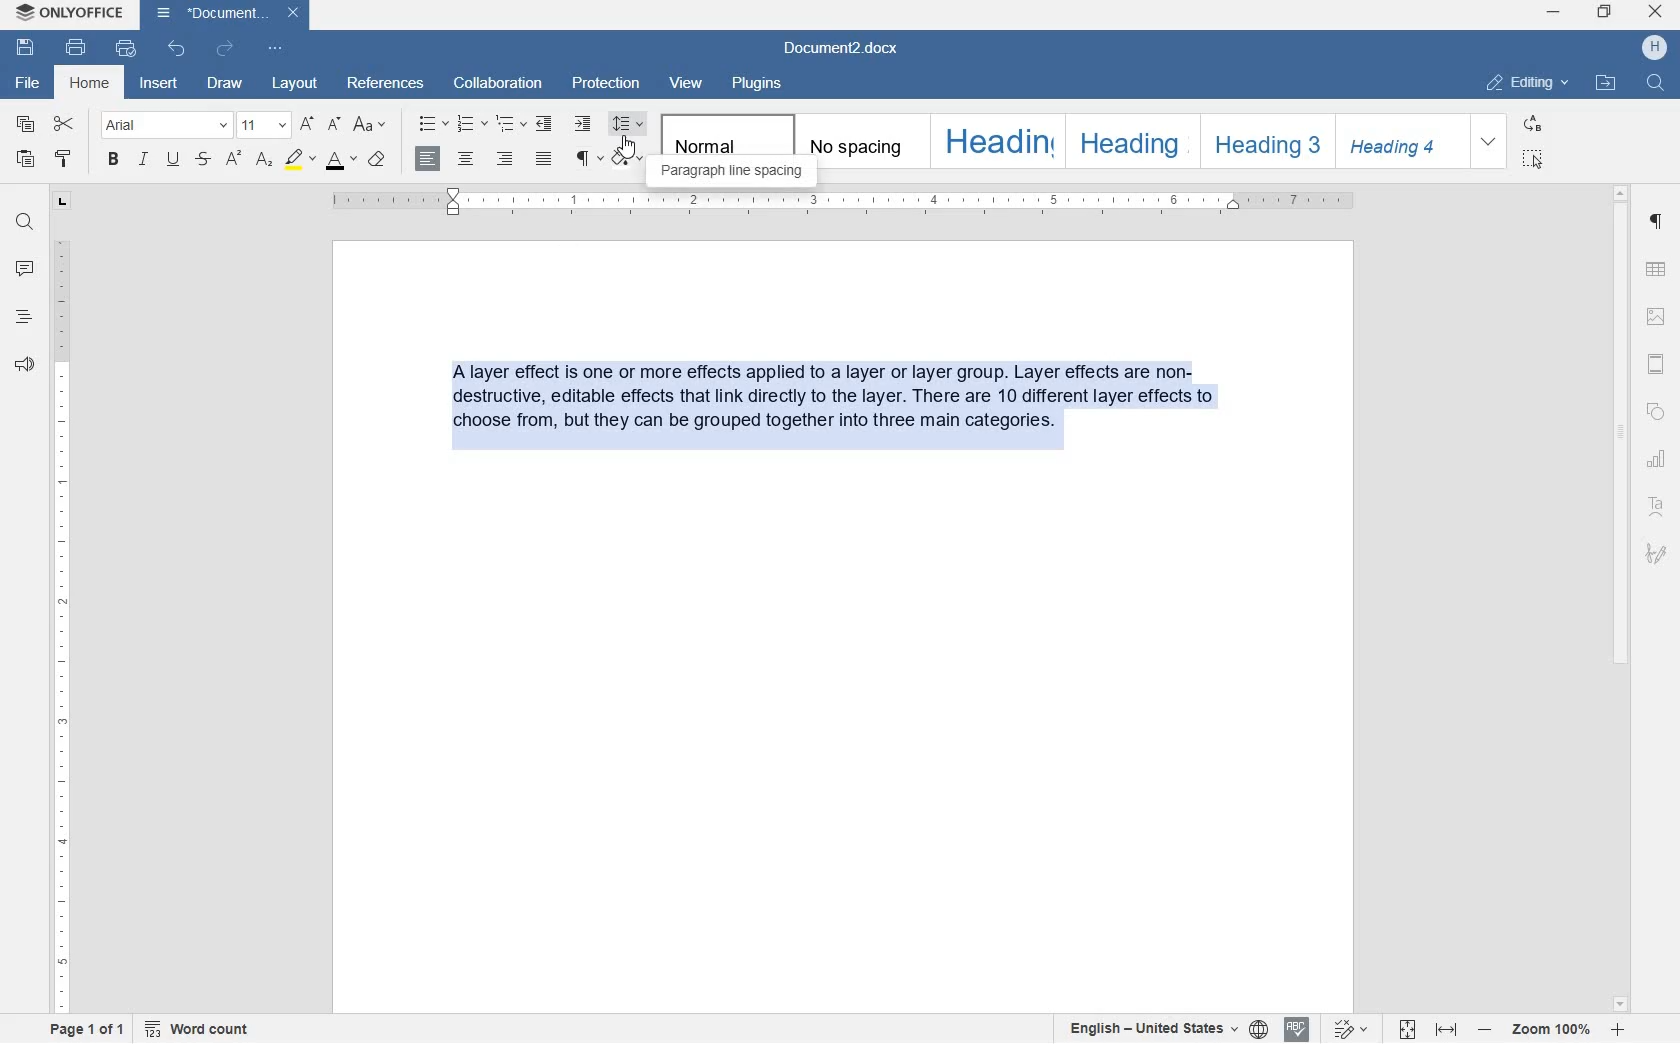 This screenshot has height=1044, width=1680. I want to click on bullets, so click(432, 124).